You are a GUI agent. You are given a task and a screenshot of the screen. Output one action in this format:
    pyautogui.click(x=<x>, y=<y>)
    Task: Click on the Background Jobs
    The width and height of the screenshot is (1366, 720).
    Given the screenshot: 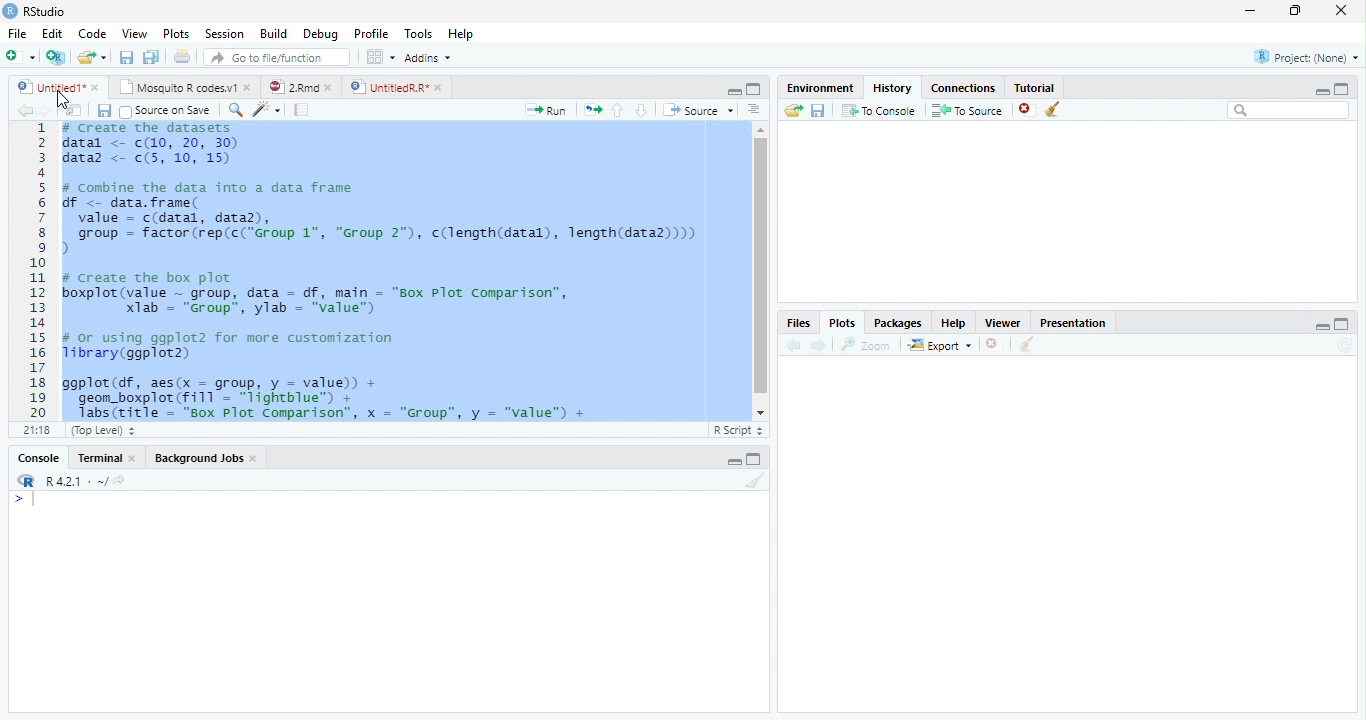 What is the action you would take?
    pyautogui.click(x=199, y=457)
    